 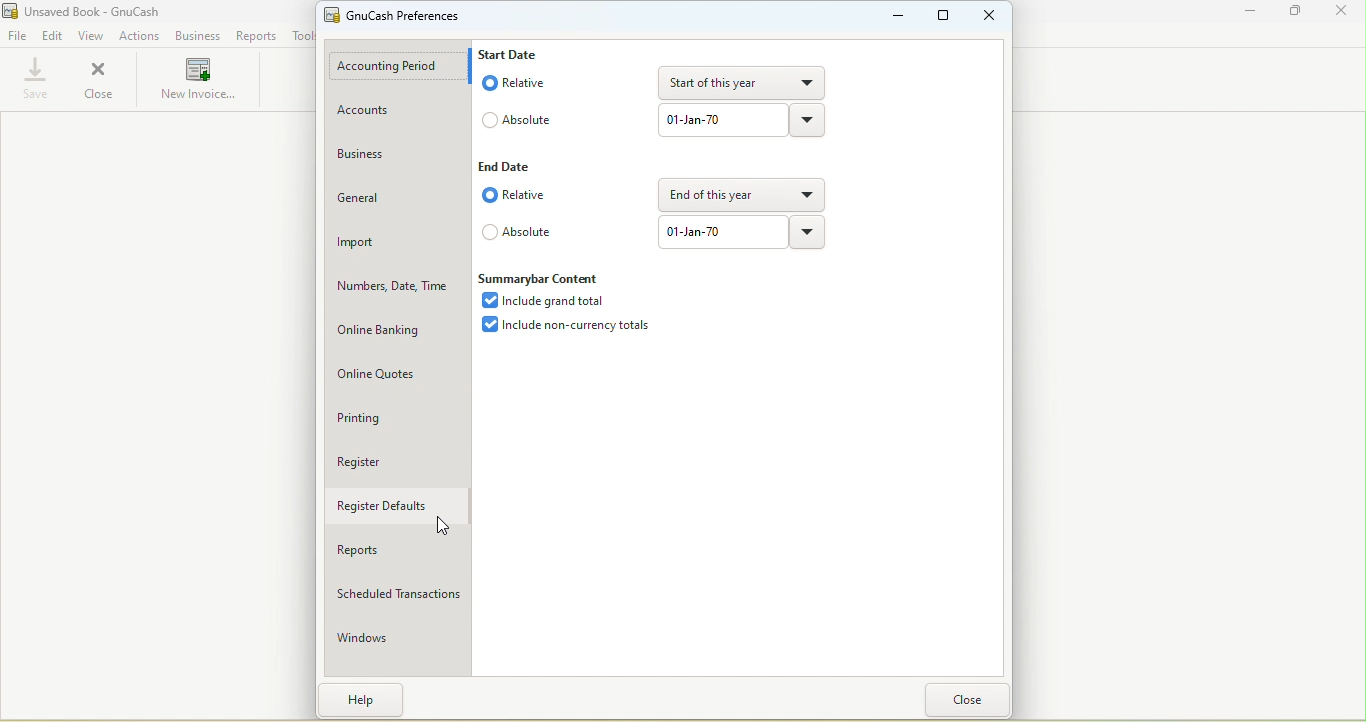 What do you see at coordinates (725, 121) in the screenshot?
I see `01-jan-70` at bounding box center [725, 121].